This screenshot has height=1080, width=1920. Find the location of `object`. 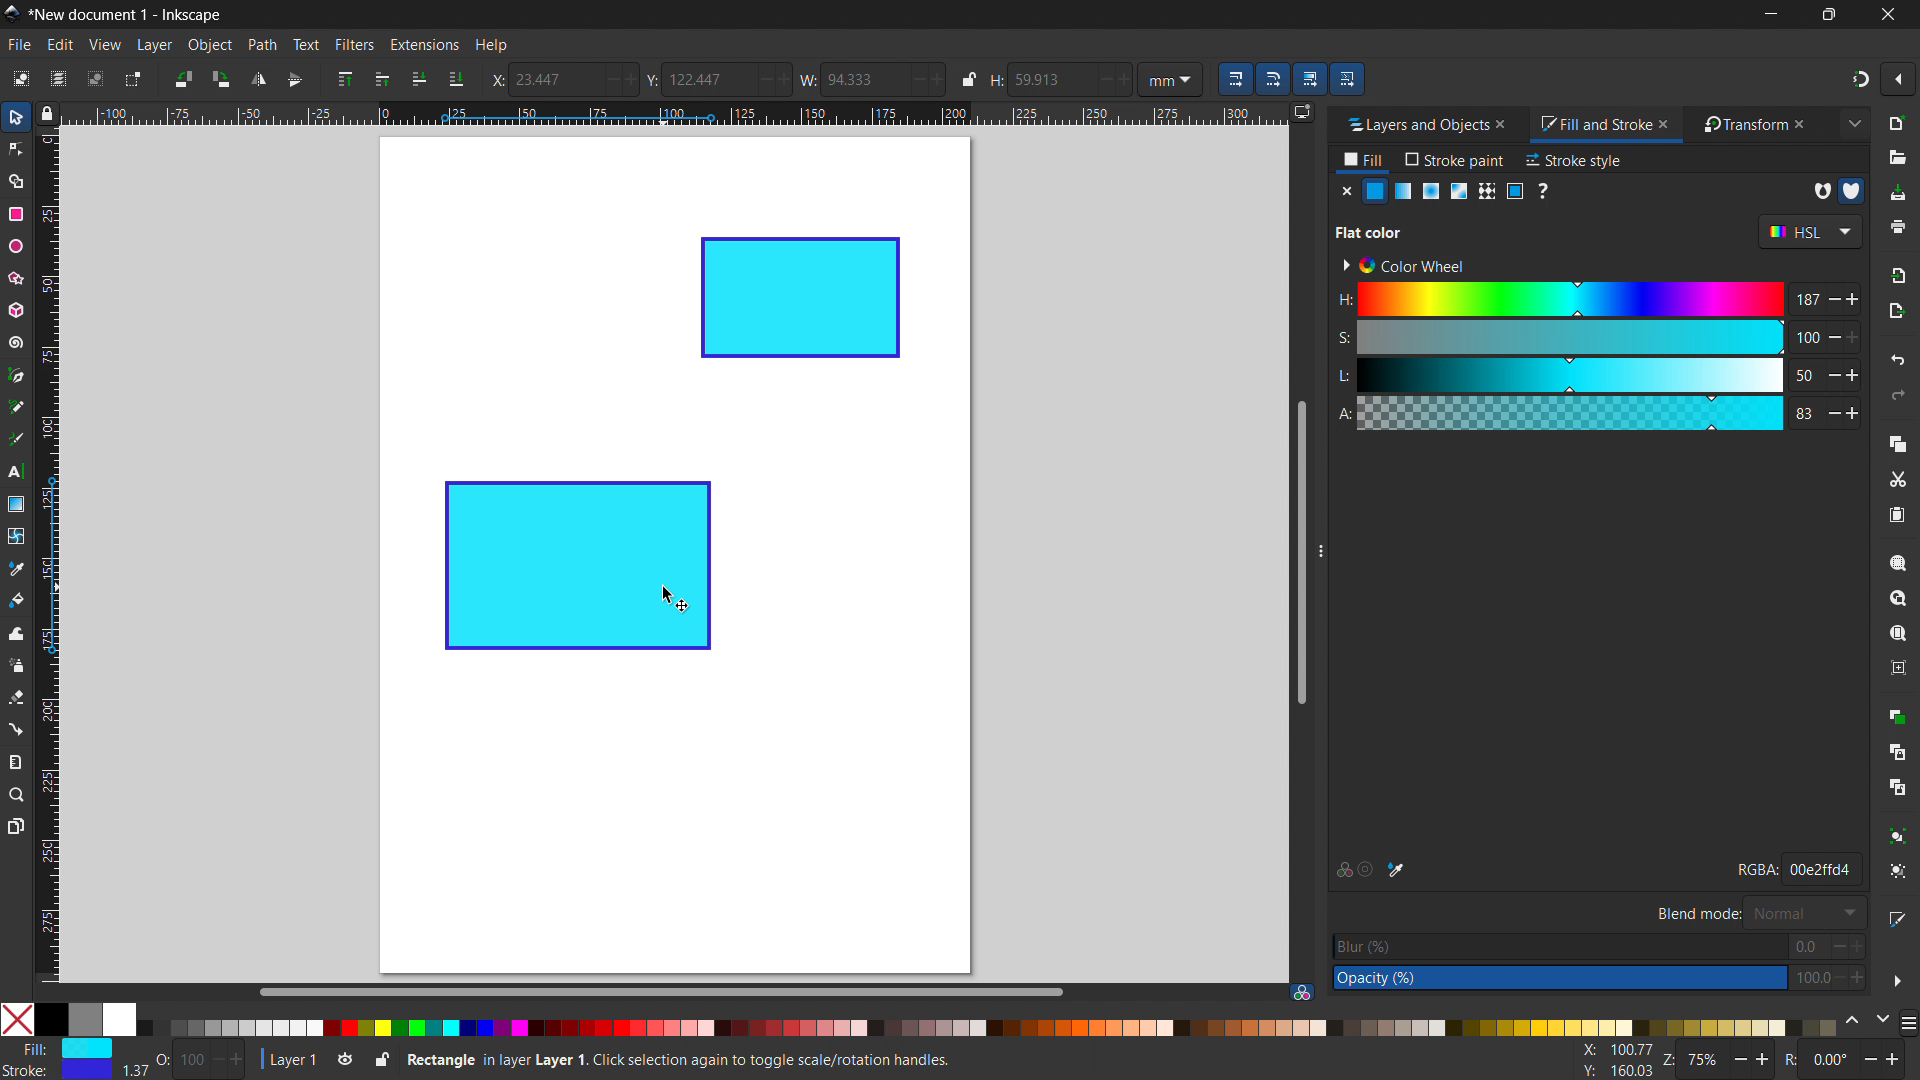

object is located at coordinates (210, 45).